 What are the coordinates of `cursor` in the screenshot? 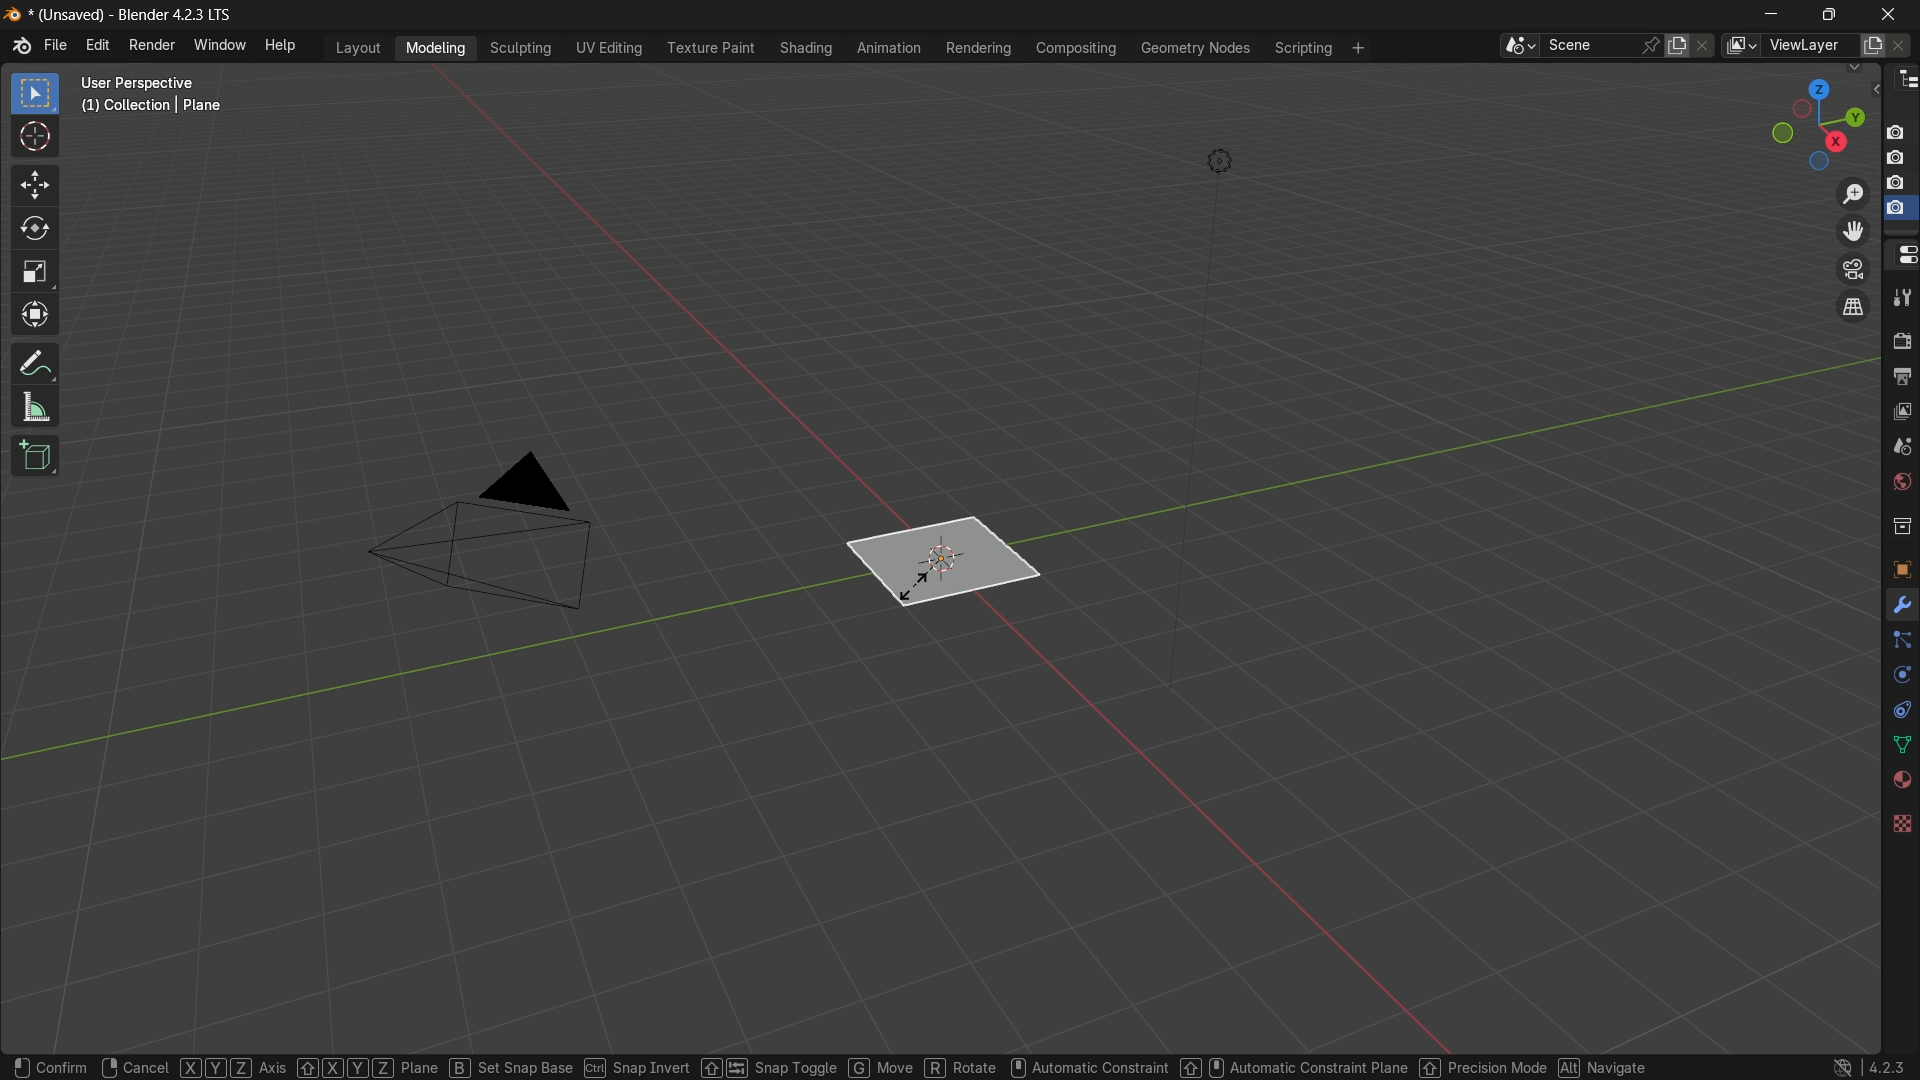 It's located at (36, 138).